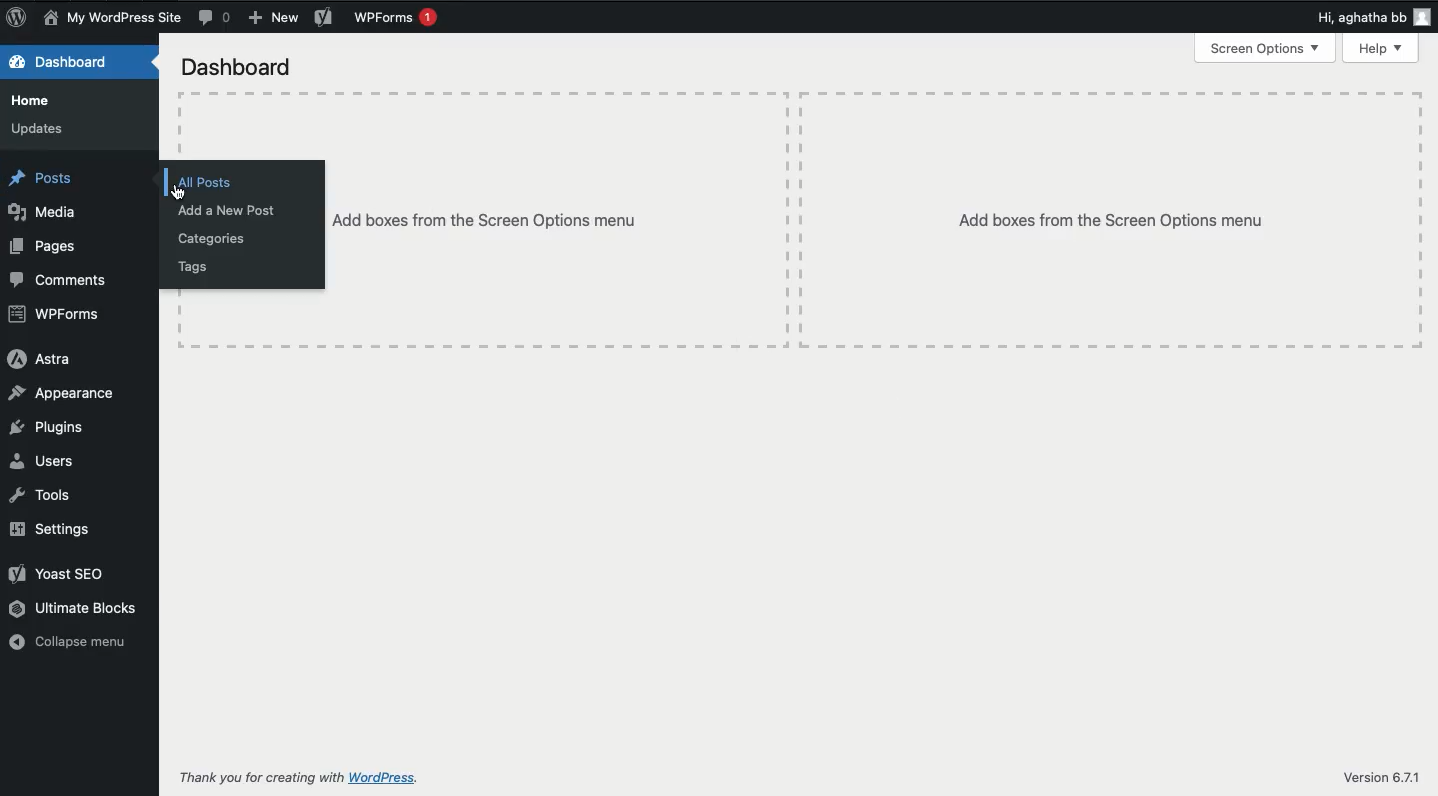  Describe the element at coordinates (112, 18) in the screenshot. I see `Name` at that location.